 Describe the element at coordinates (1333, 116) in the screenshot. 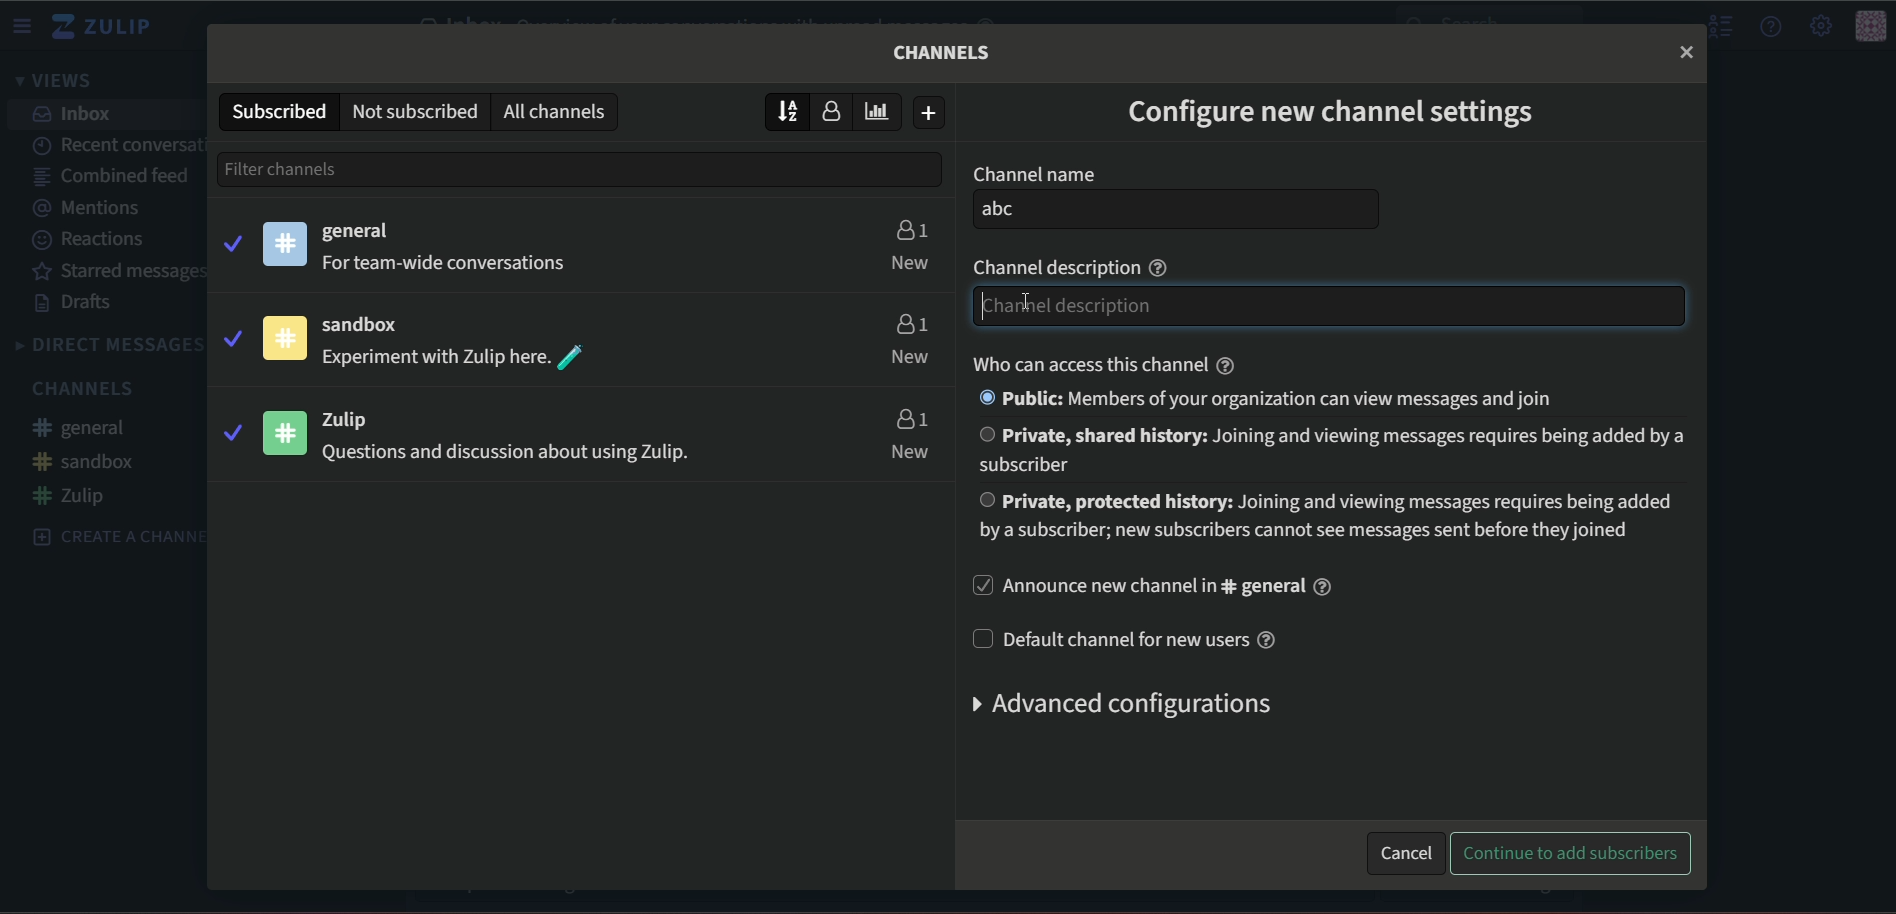

I see `configure channel settings` at that location.